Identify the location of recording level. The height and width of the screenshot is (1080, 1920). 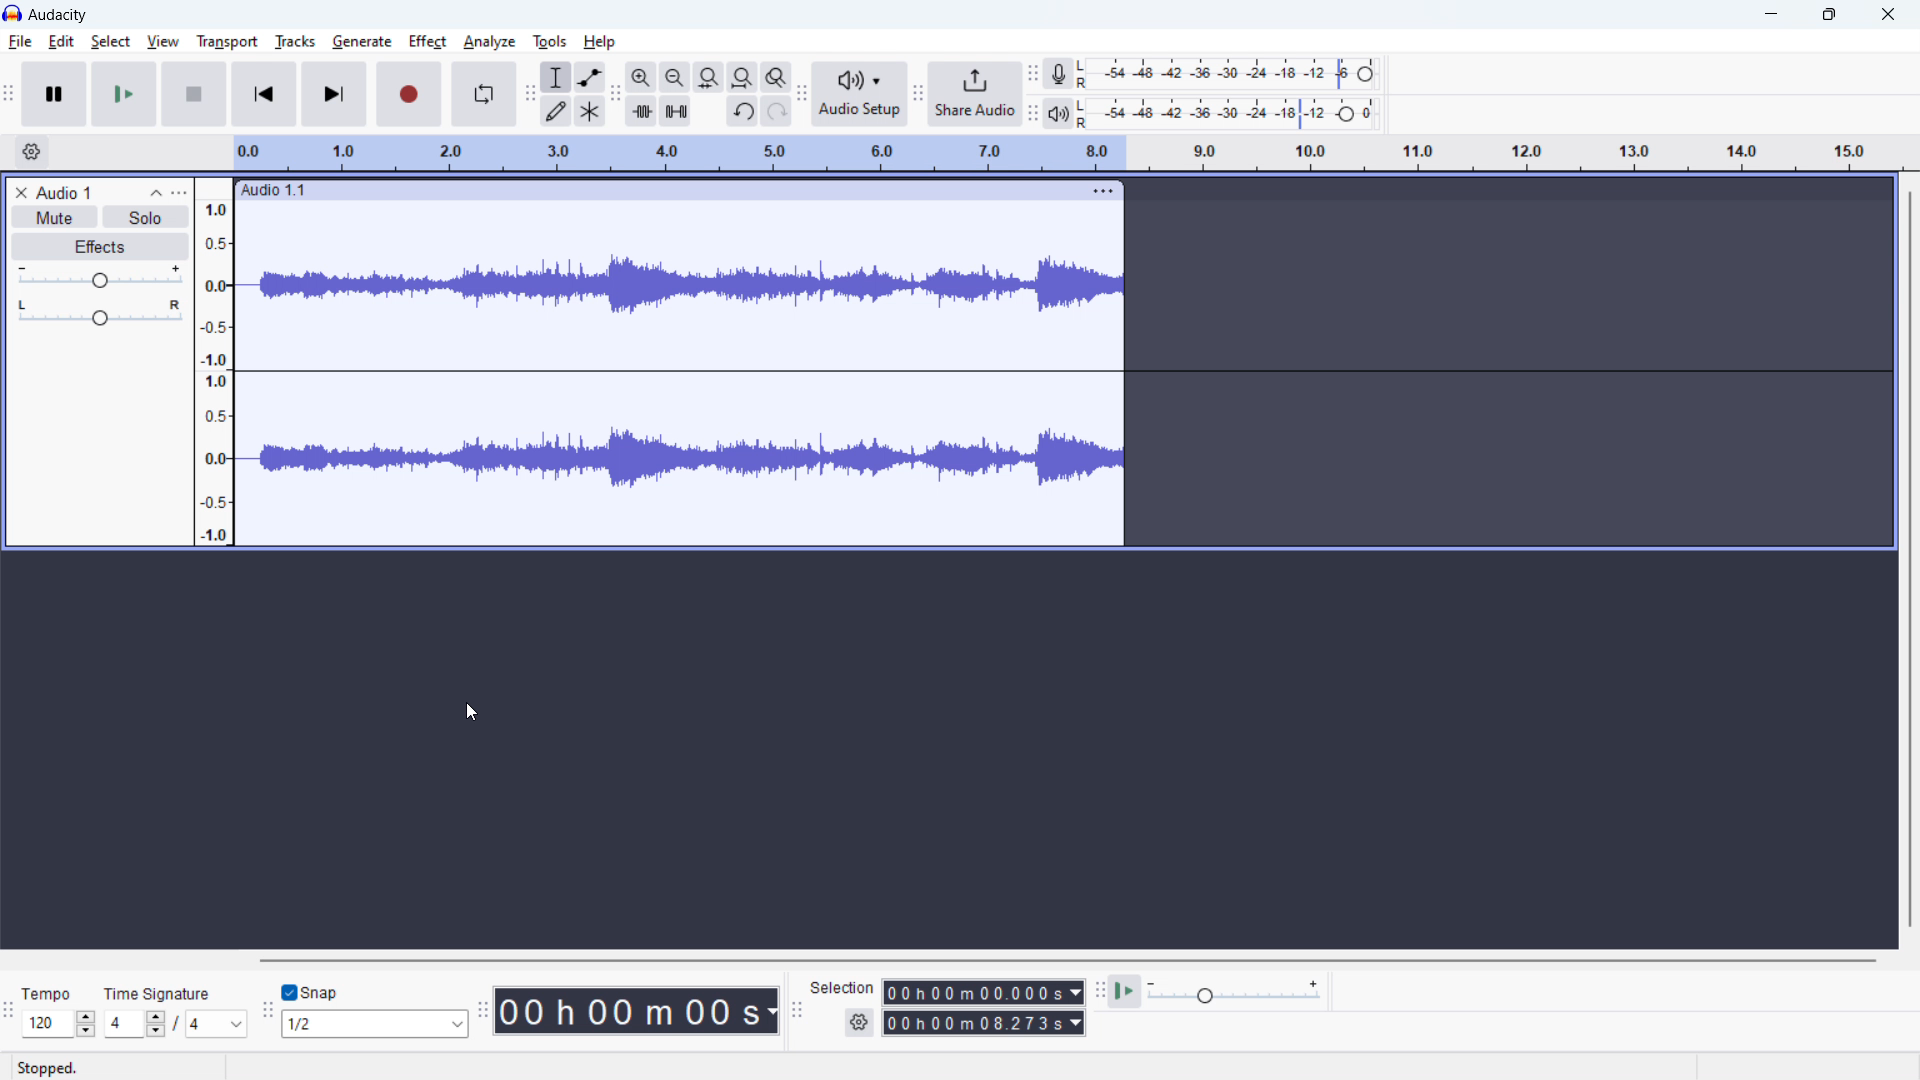
(1224, 74).